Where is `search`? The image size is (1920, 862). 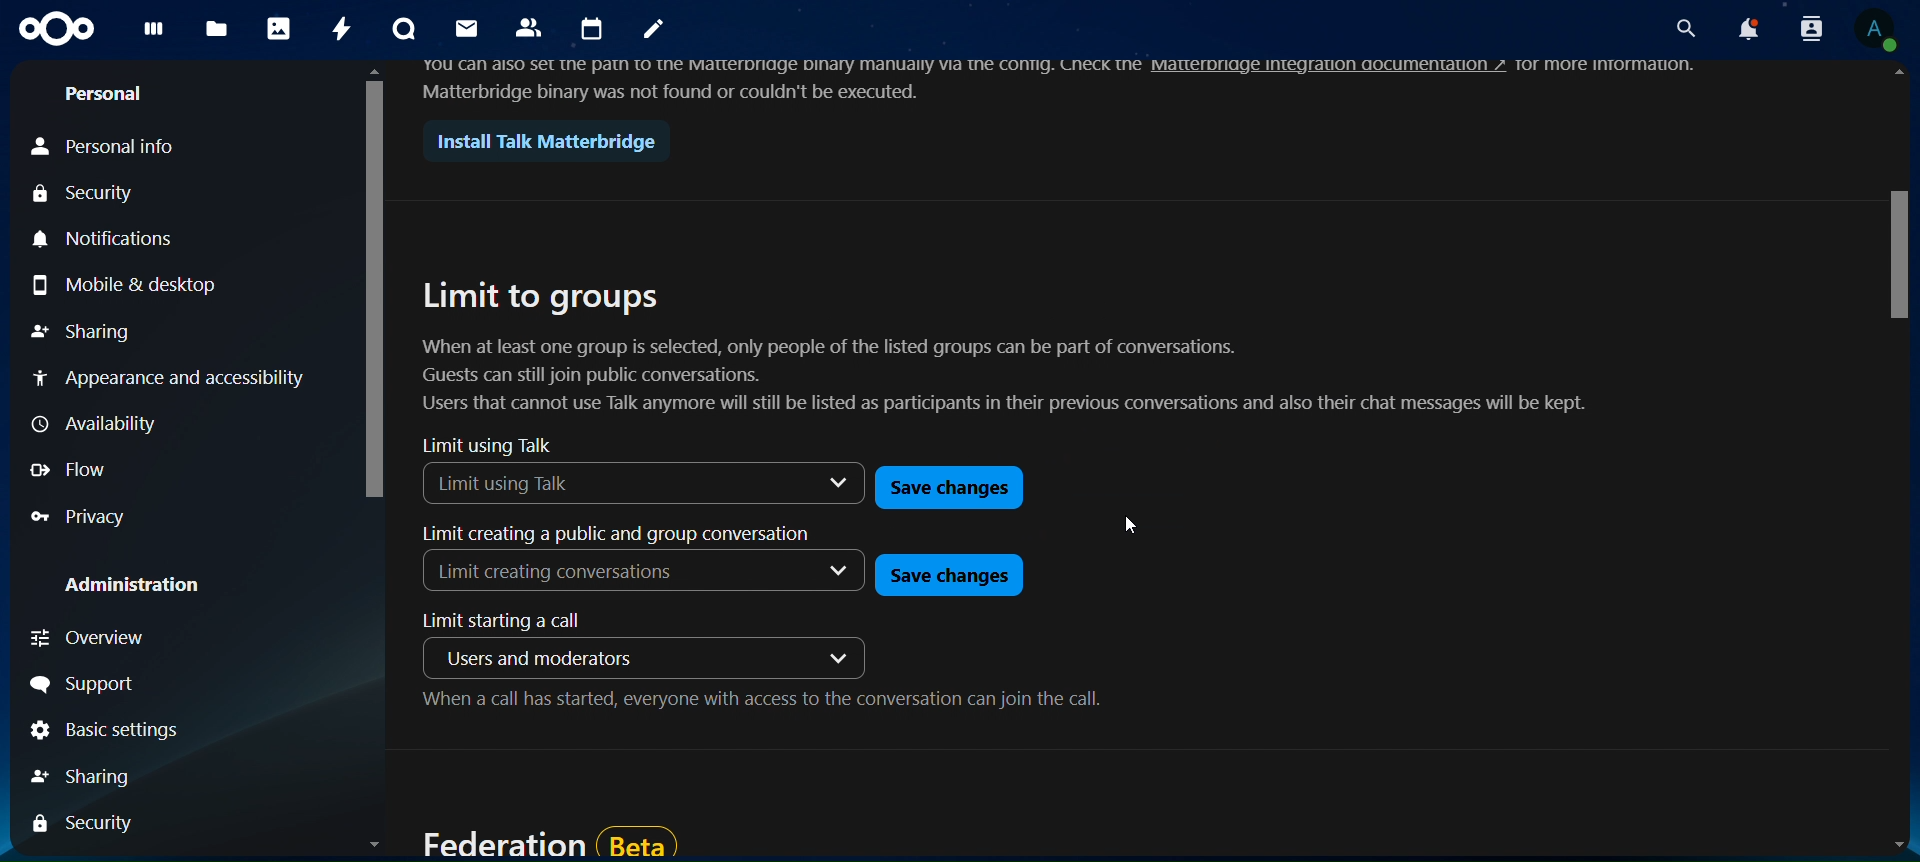
search is located at coordinates (1681, 30).